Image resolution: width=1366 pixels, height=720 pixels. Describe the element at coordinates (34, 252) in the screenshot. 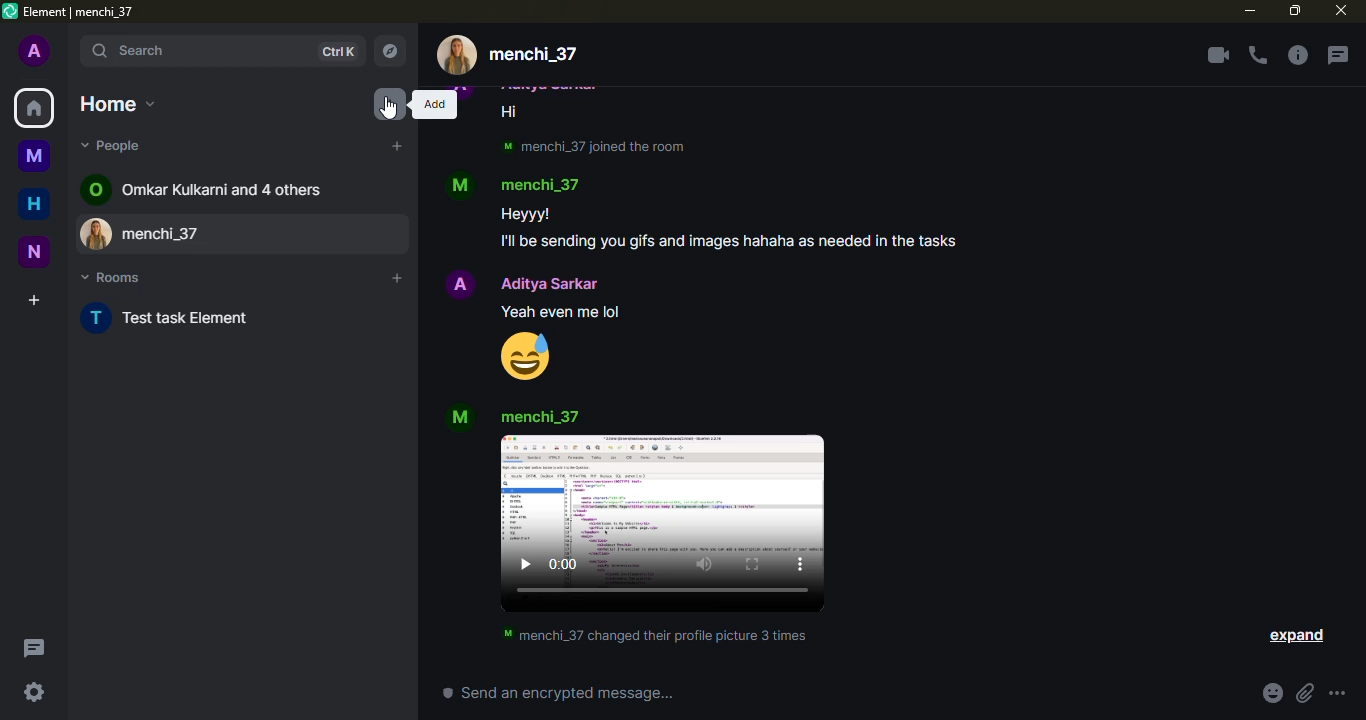

I see `new` at that location.